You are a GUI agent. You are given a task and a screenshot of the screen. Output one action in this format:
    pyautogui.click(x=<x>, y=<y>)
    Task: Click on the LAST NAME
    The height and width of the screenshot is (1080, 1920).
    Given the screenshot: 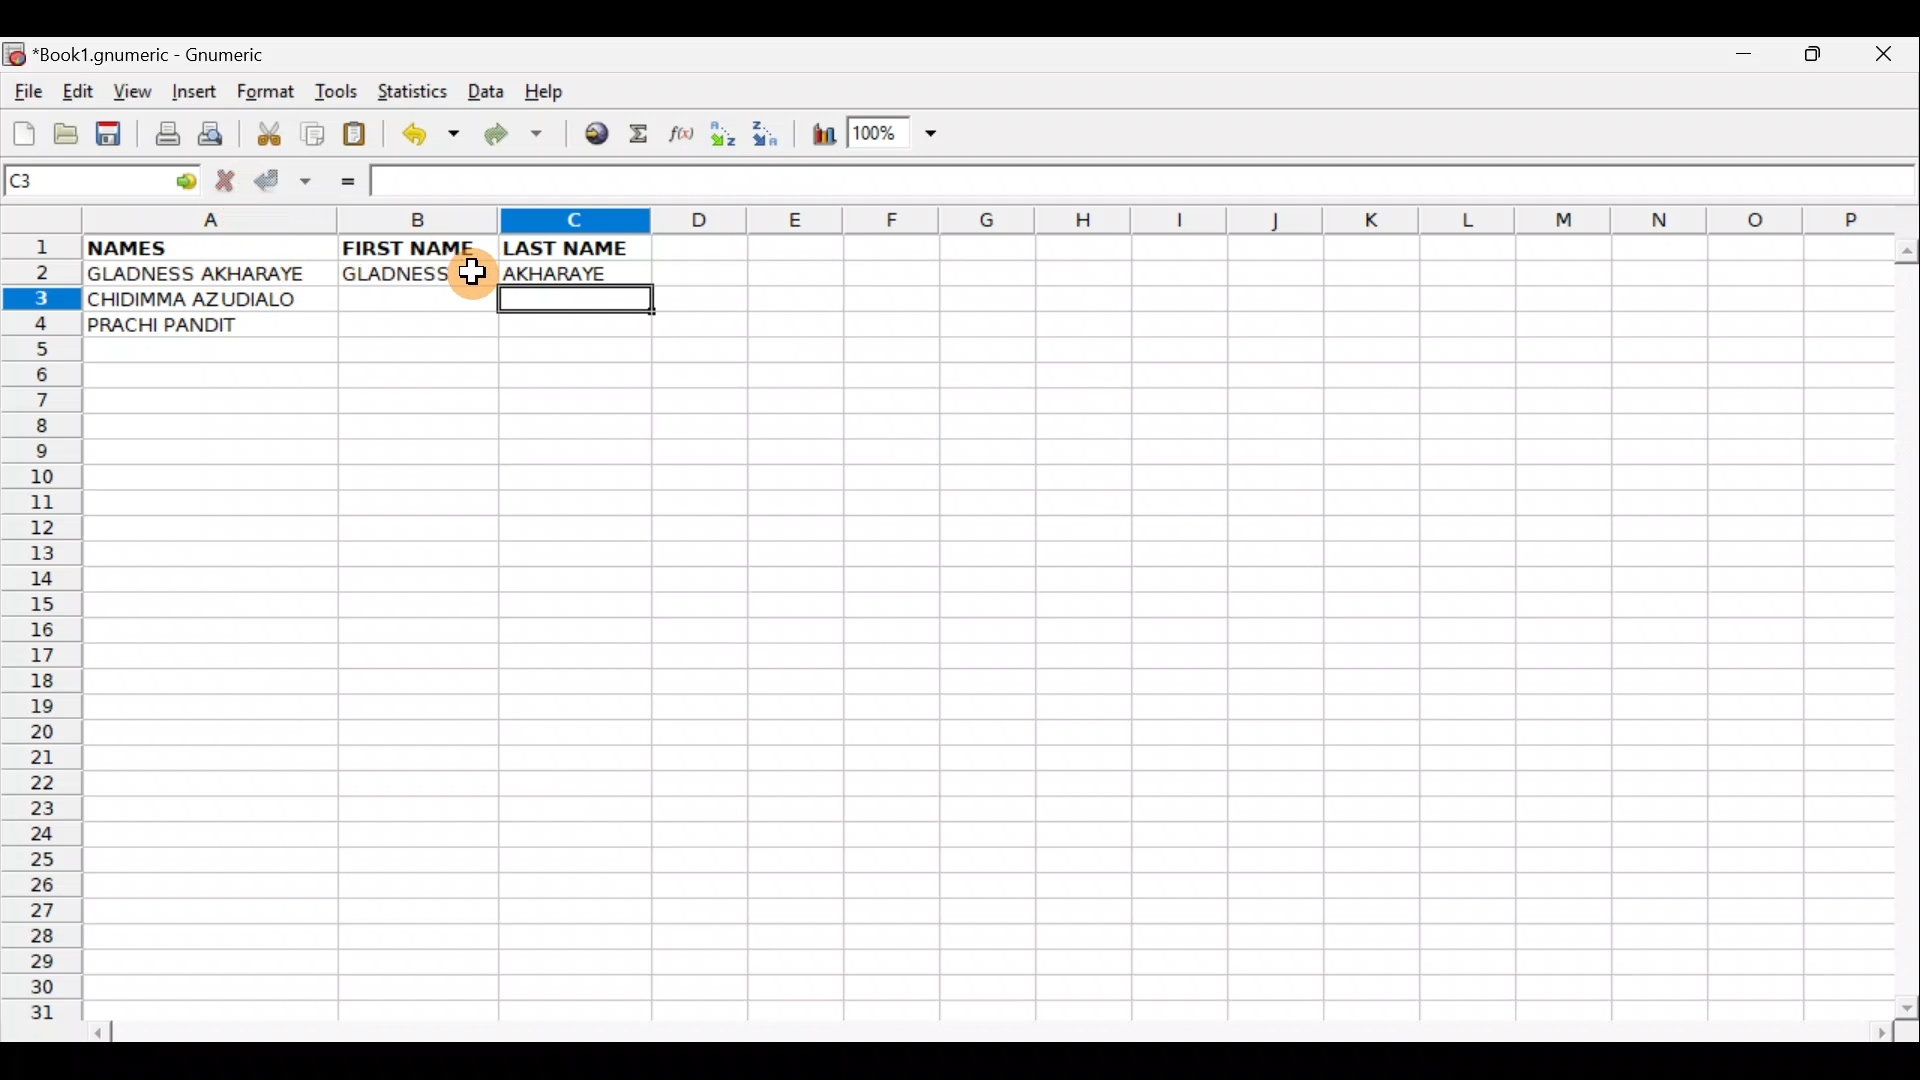 What is the action you would take?
    pyautogui.click(x=576, y=248)
    